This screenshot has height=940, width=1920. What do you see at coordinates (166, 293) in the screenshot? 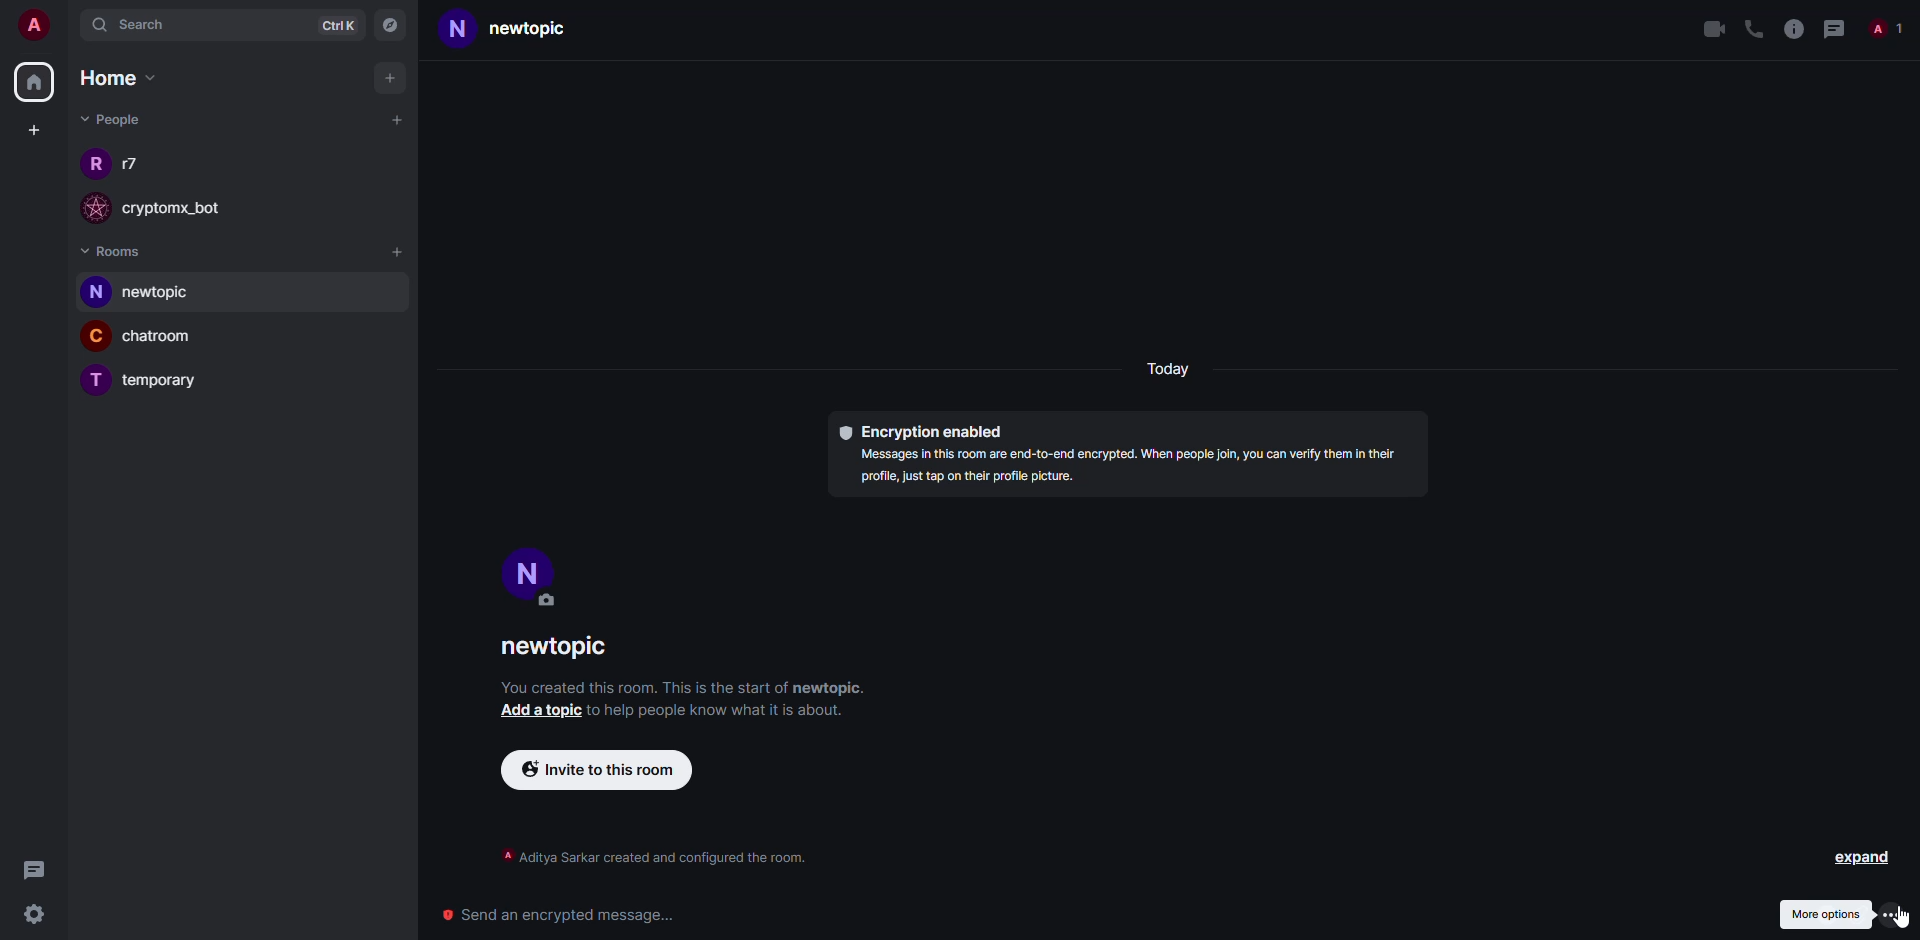
I see `room` at bounding box center [166, 293].